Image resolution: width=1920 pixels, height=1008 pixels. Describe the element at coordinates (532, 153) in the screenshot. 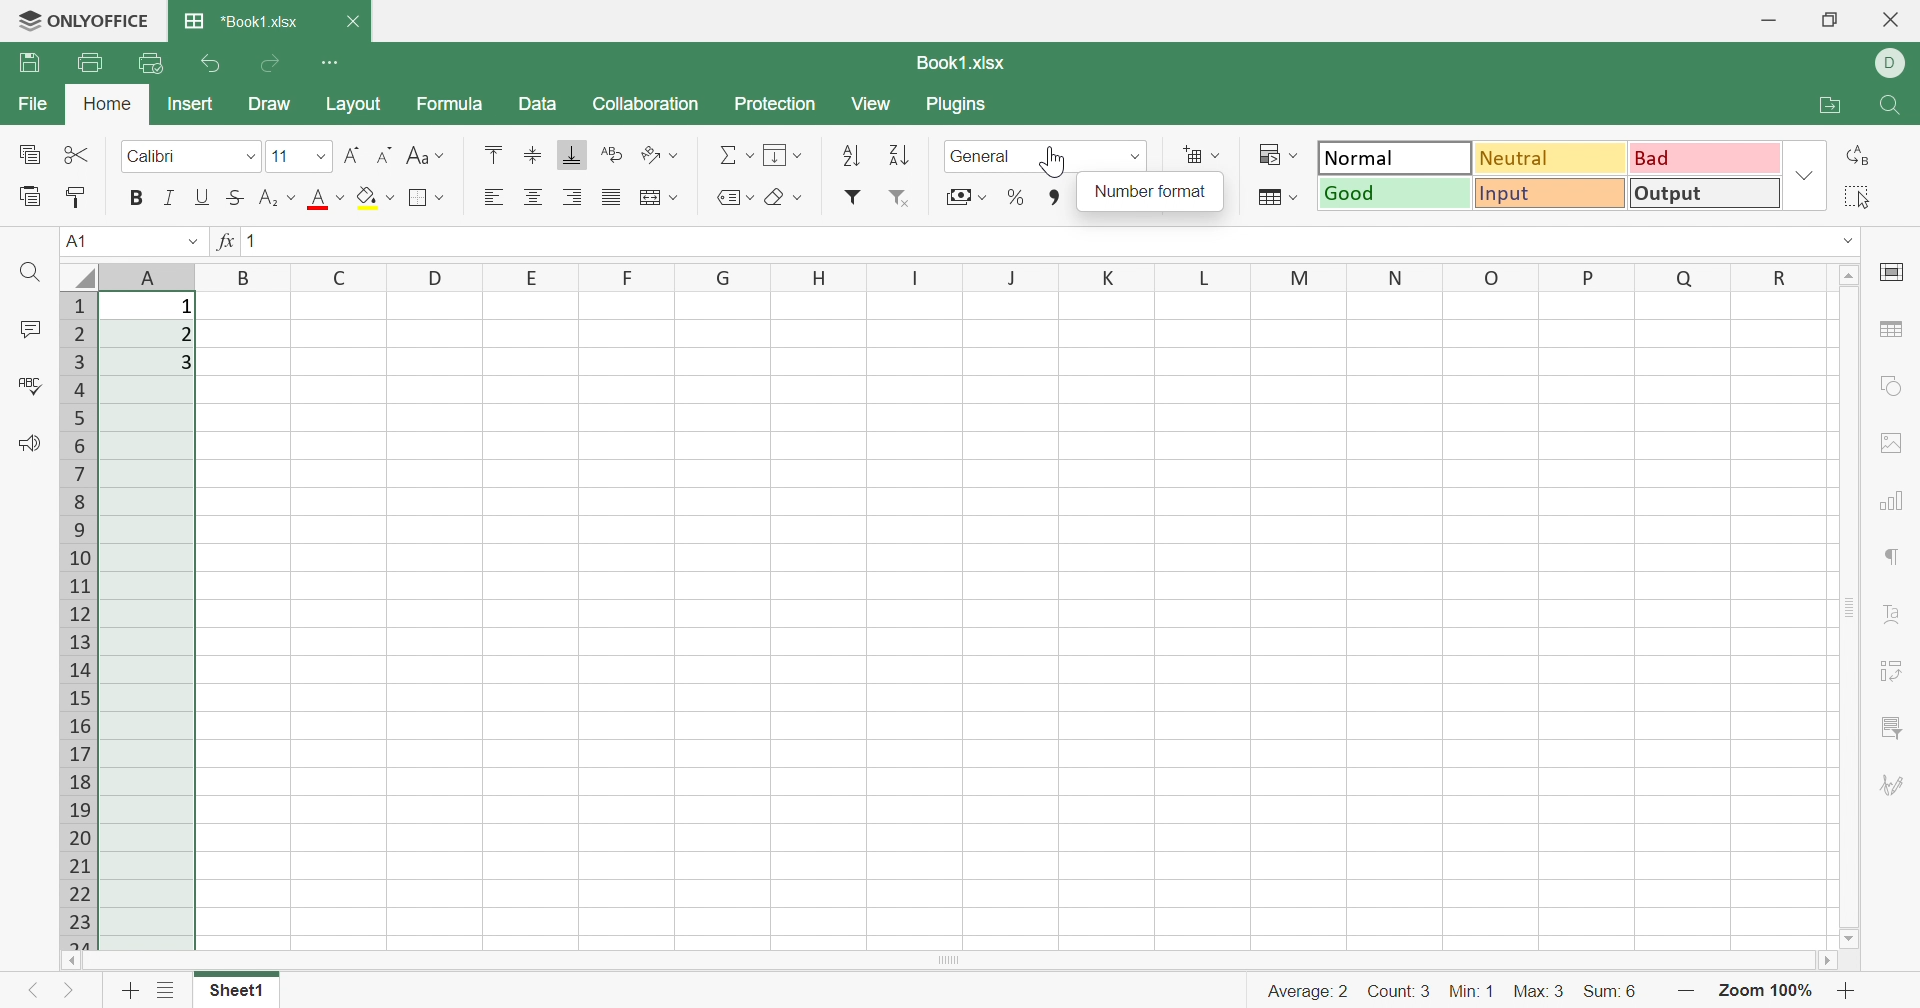

I see `Align middle` at that location.